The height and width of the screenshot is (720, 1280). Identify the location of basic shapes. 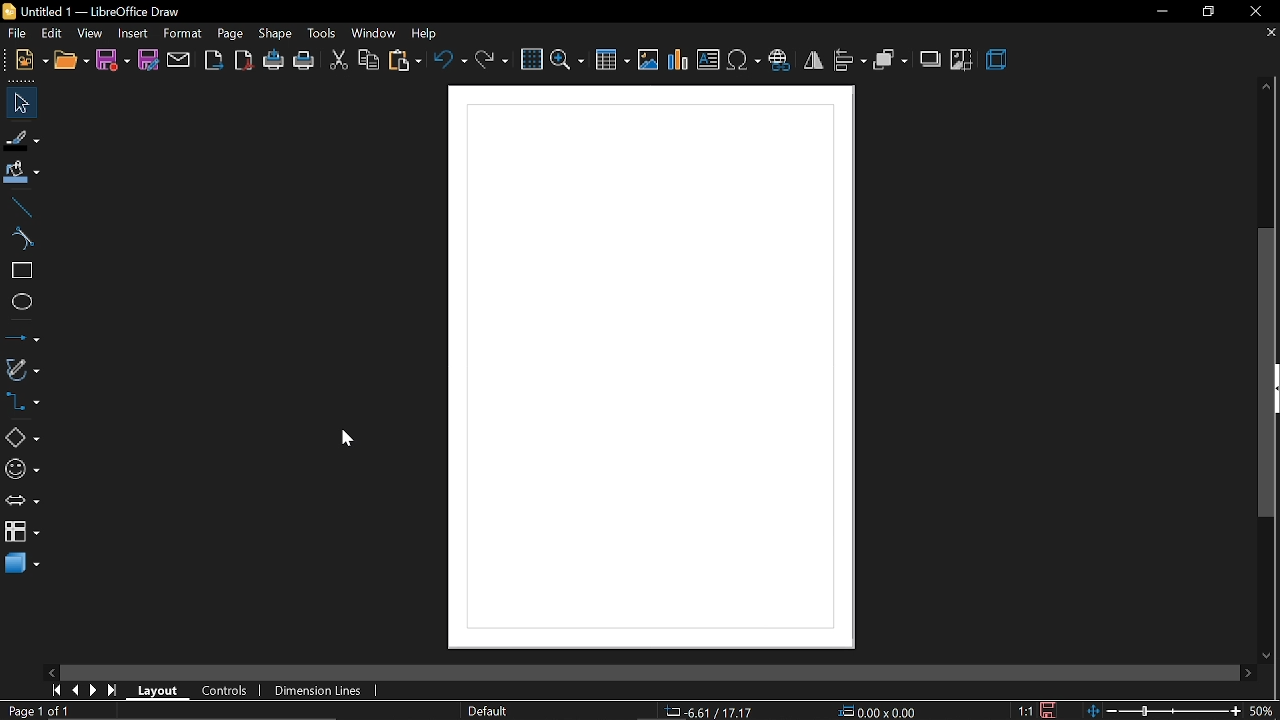
(22, 439).